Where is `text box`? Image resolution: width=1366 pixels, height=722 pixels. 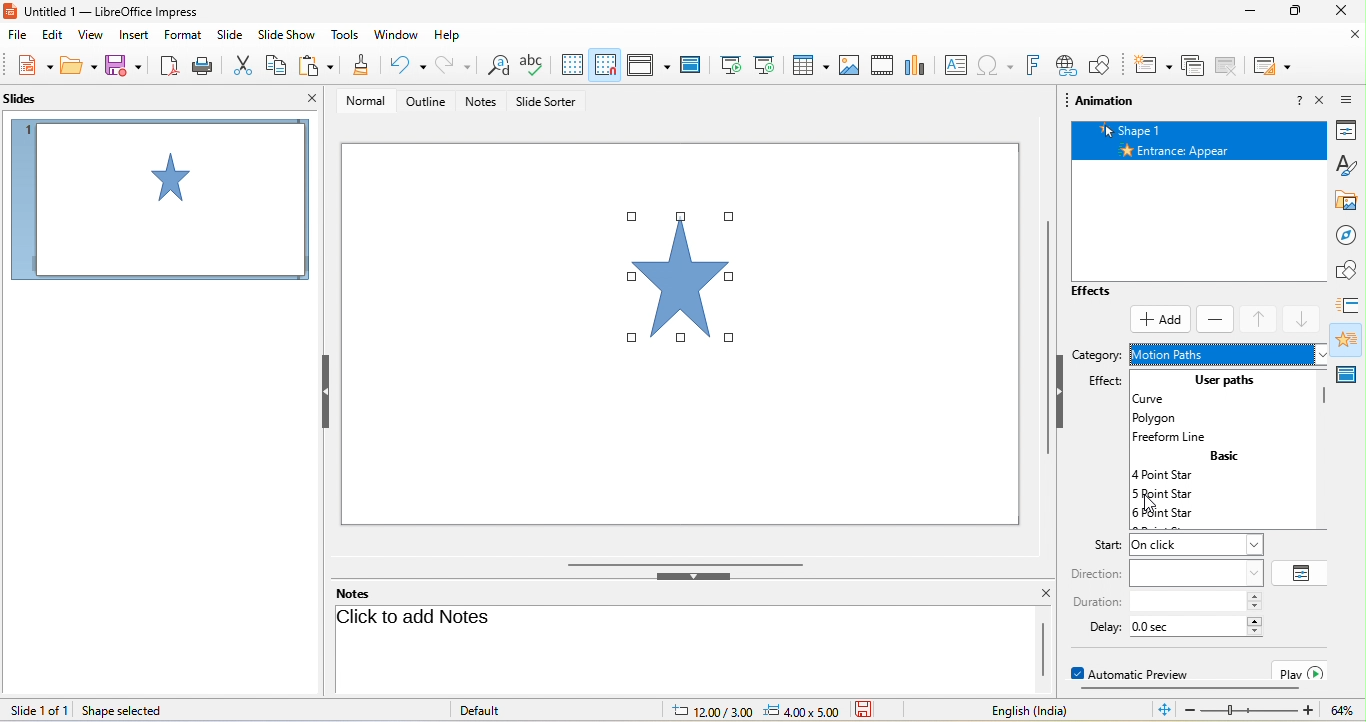 text box is located at coordinates (957, 64).